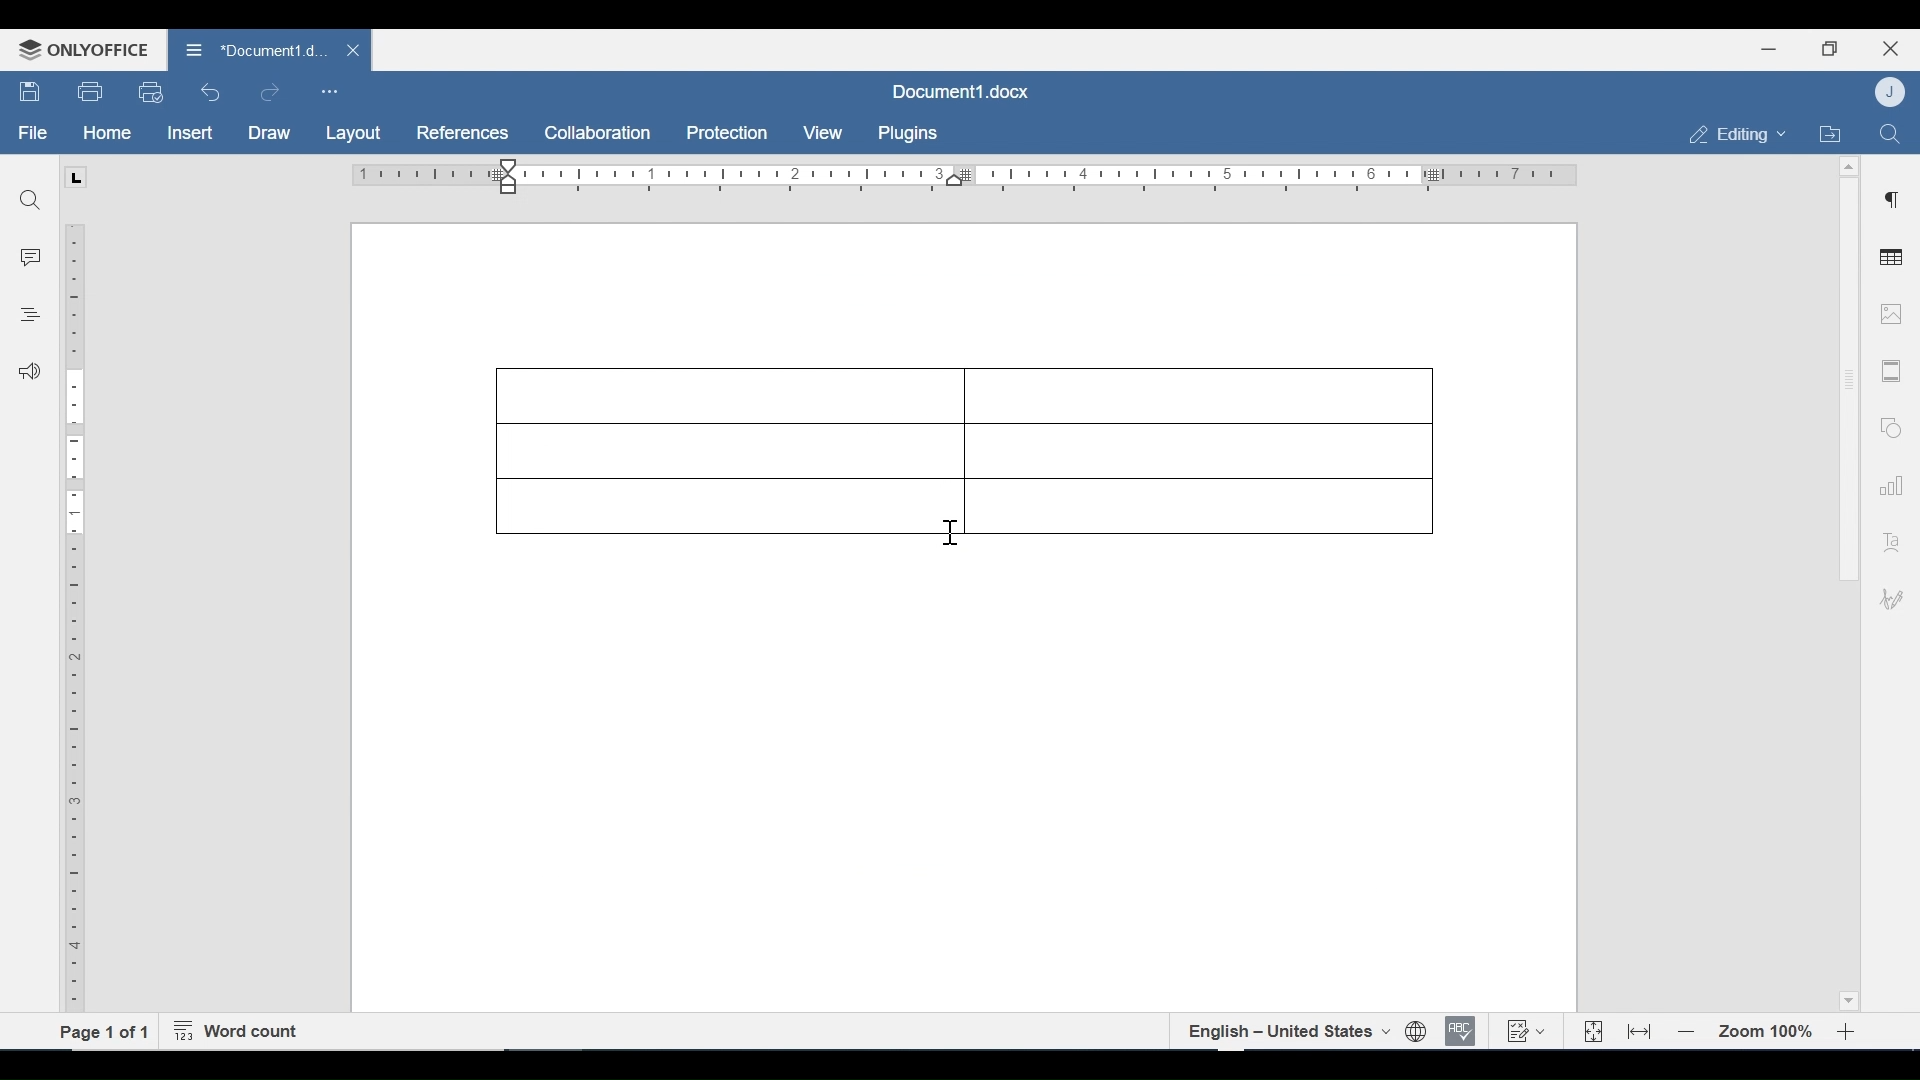 This screenshot has width=1920, height=1080. I want to click on Close, so click(1891, 46).